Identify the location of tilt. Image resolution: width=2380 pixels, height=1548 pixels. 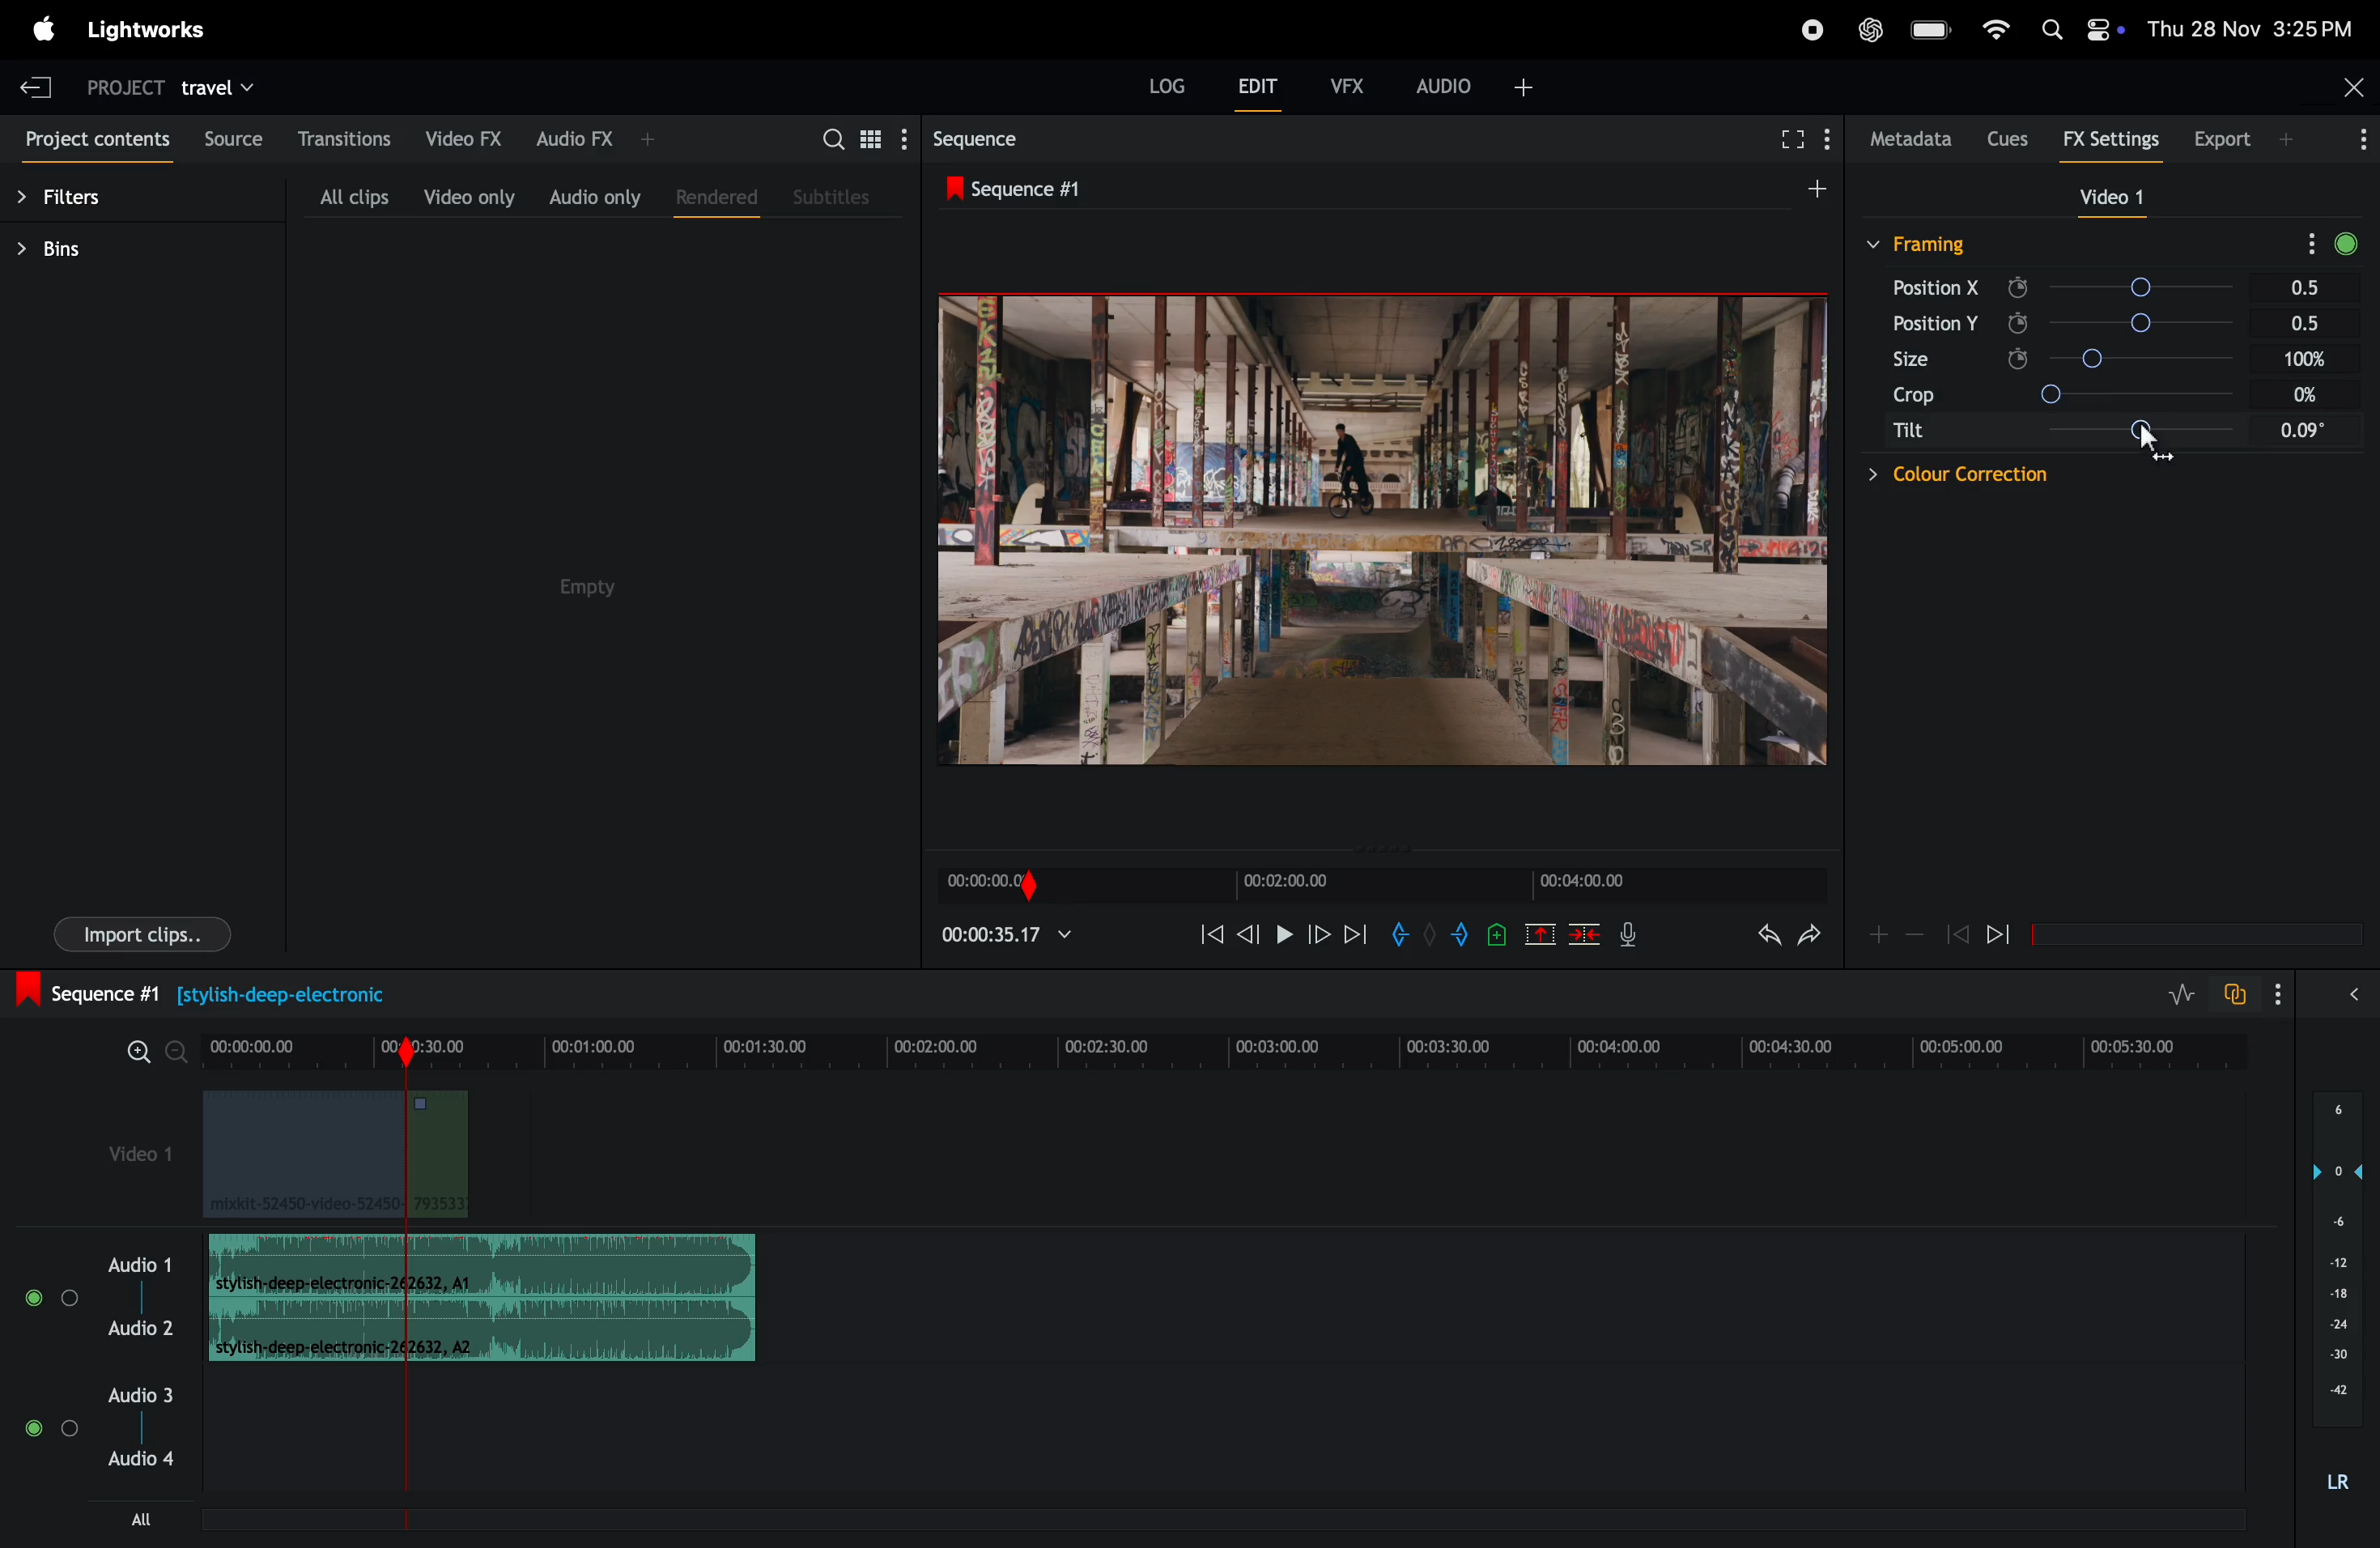
(1949, 433).